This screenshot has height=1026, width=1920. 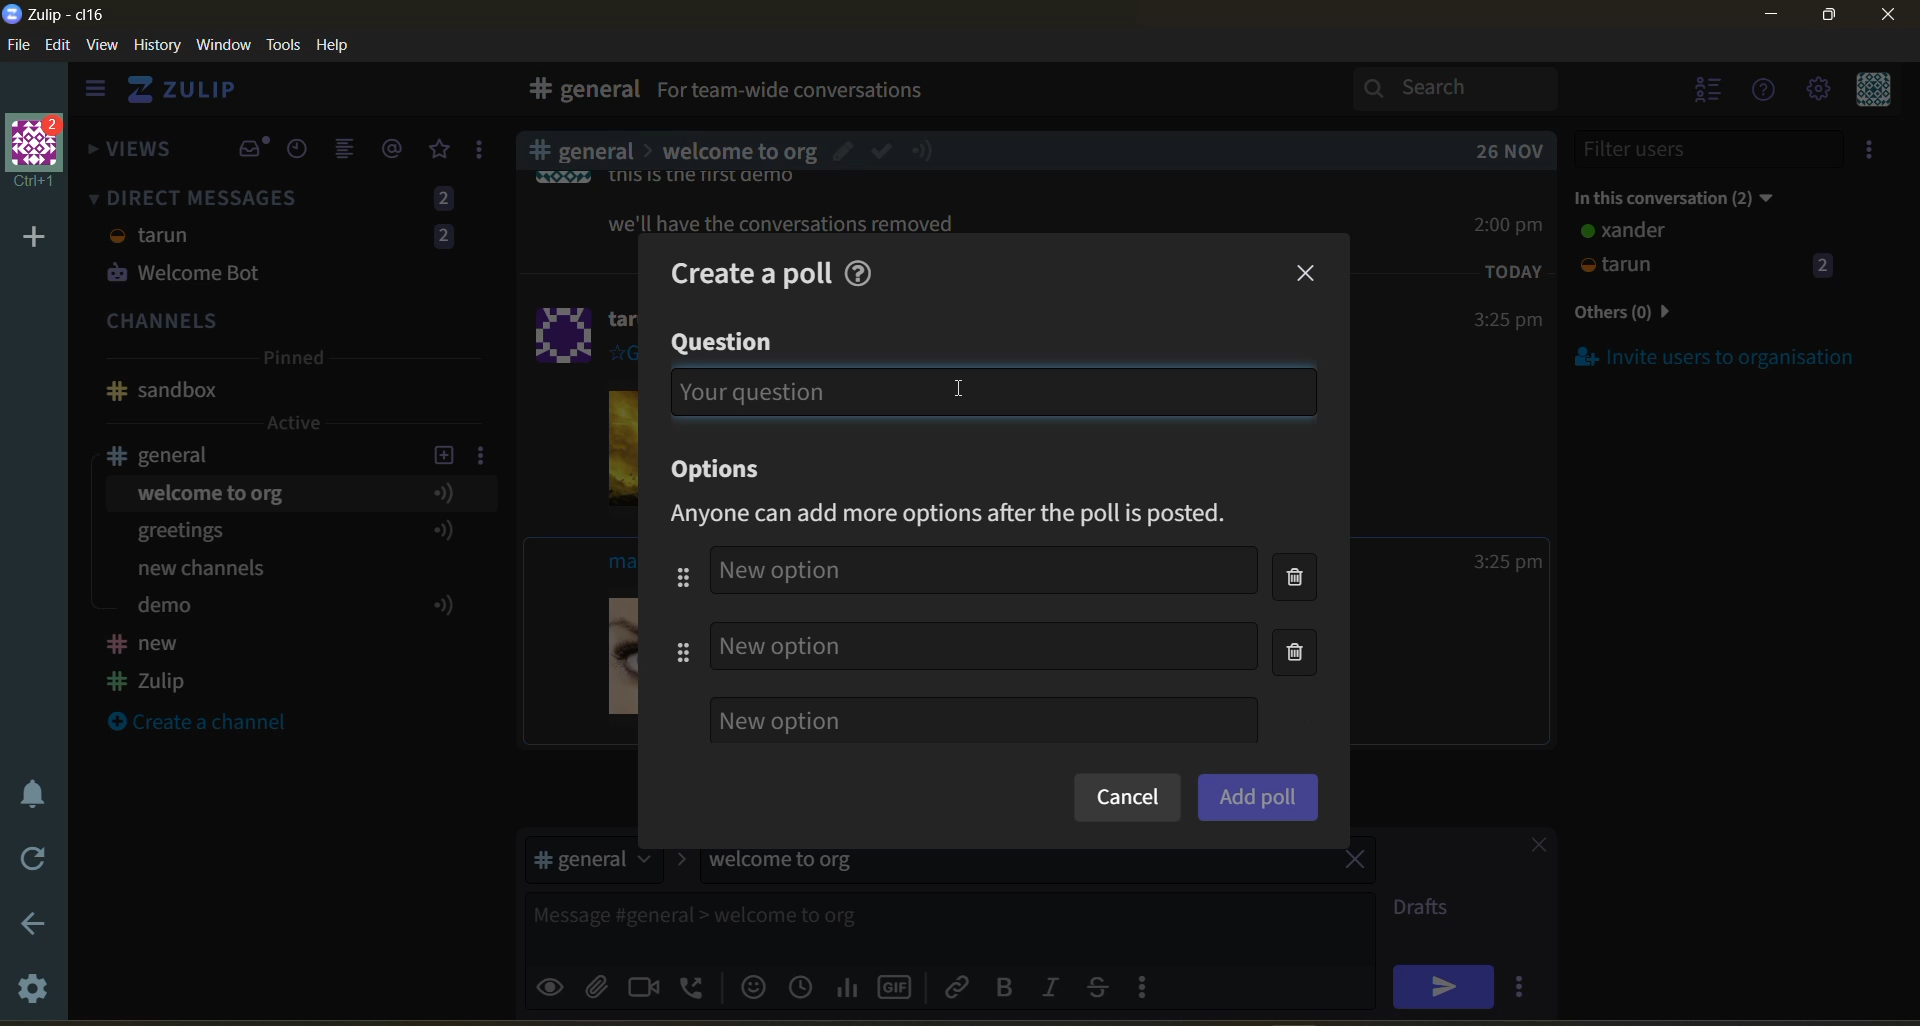 I want to click on create a channel, so click(x=209, y=724).